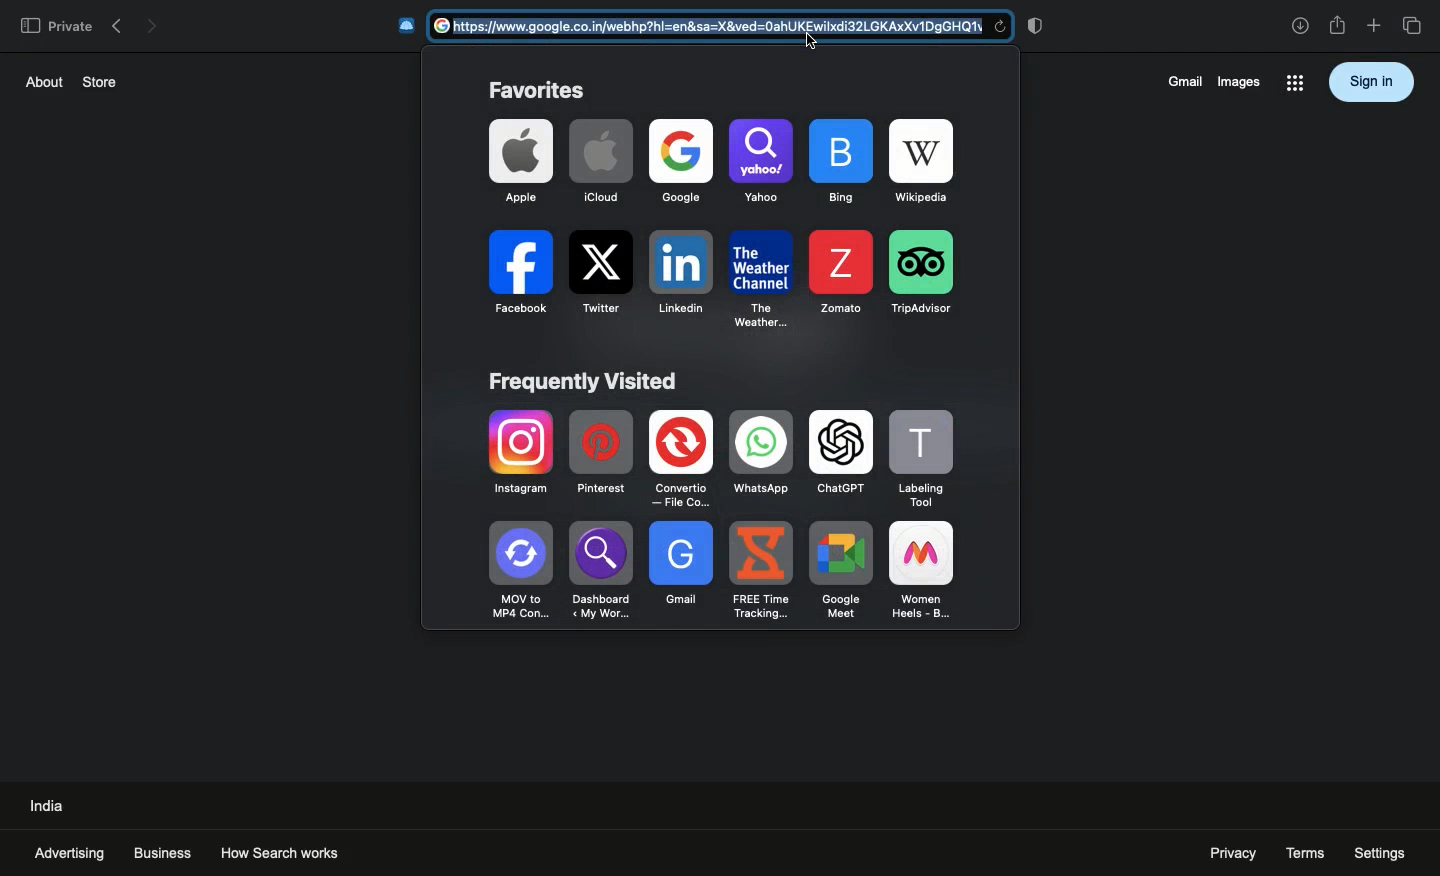 Image resolution: width=1440 pixels, height=876 pixels. What do you see at coordinates (1294, 85) in the screenshot?
I see `options` at bounding box center [1294, 85].